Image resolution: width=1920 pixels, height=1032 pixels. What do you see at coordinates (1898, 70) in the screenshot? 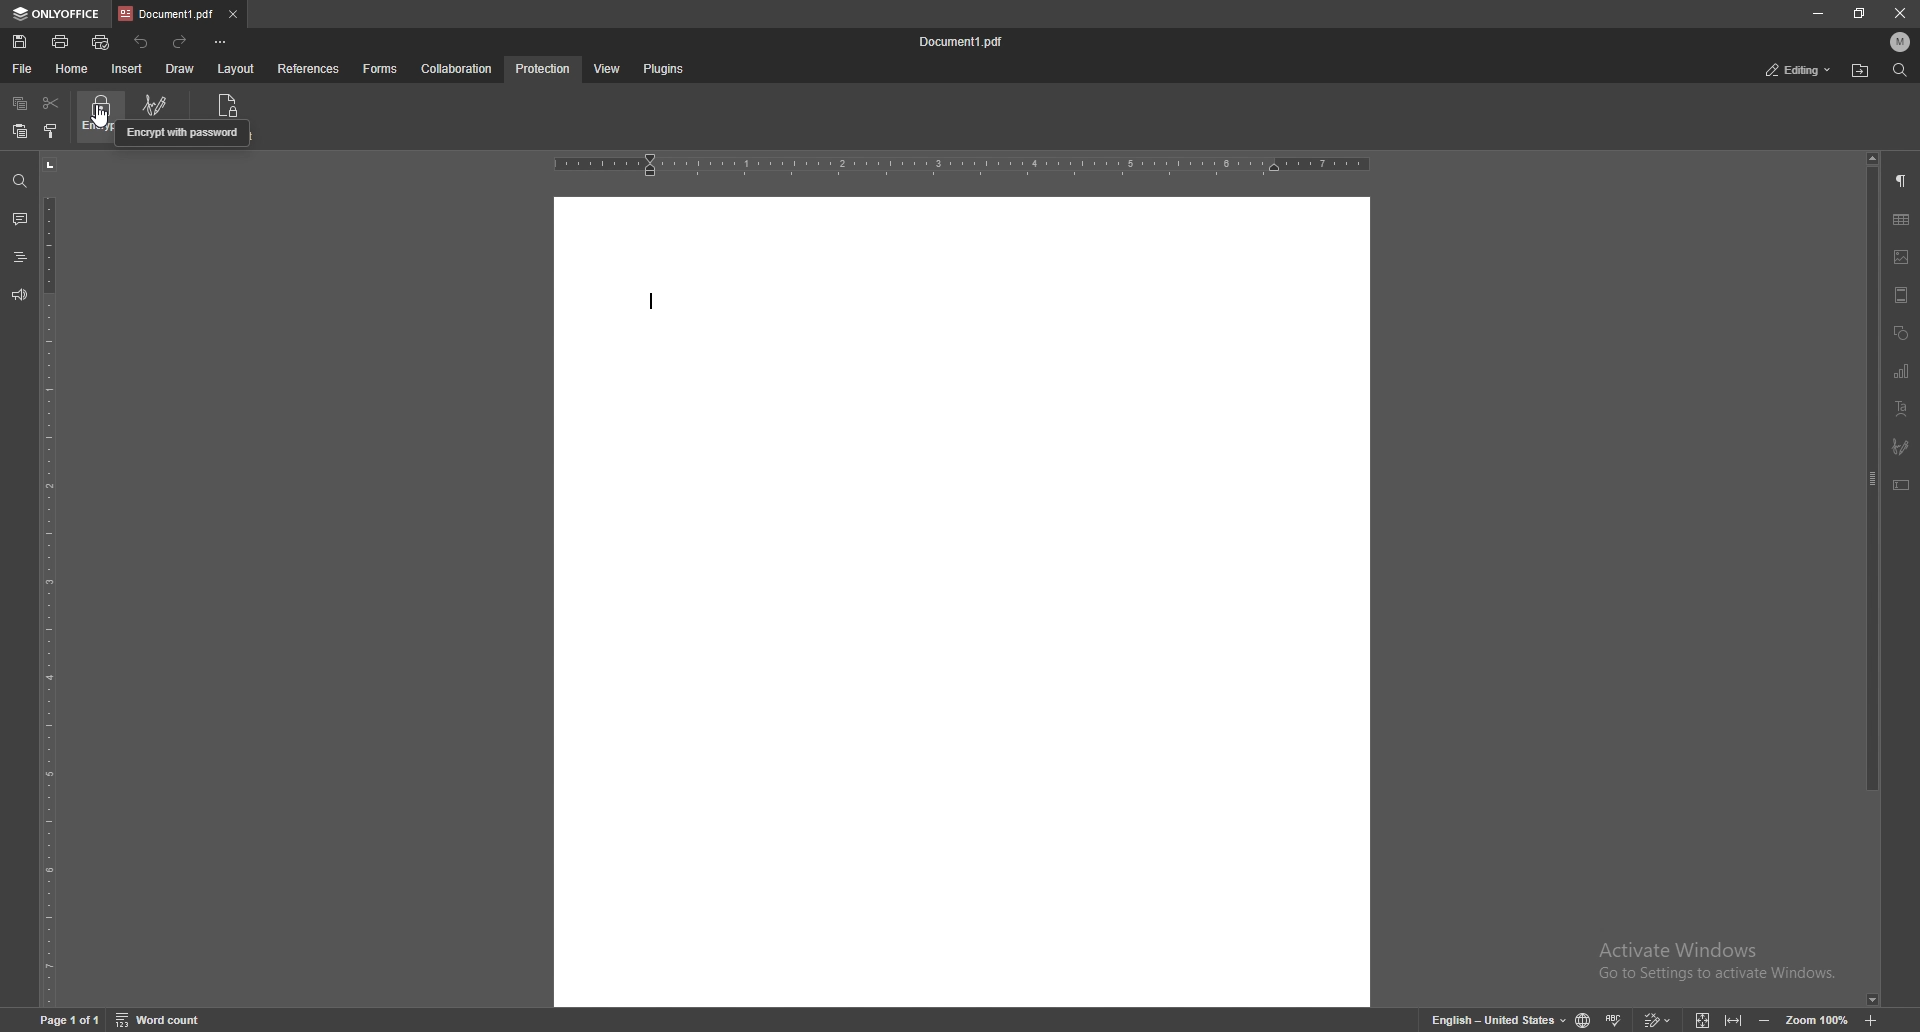
I see `find` at bounding box center [1898, 70].